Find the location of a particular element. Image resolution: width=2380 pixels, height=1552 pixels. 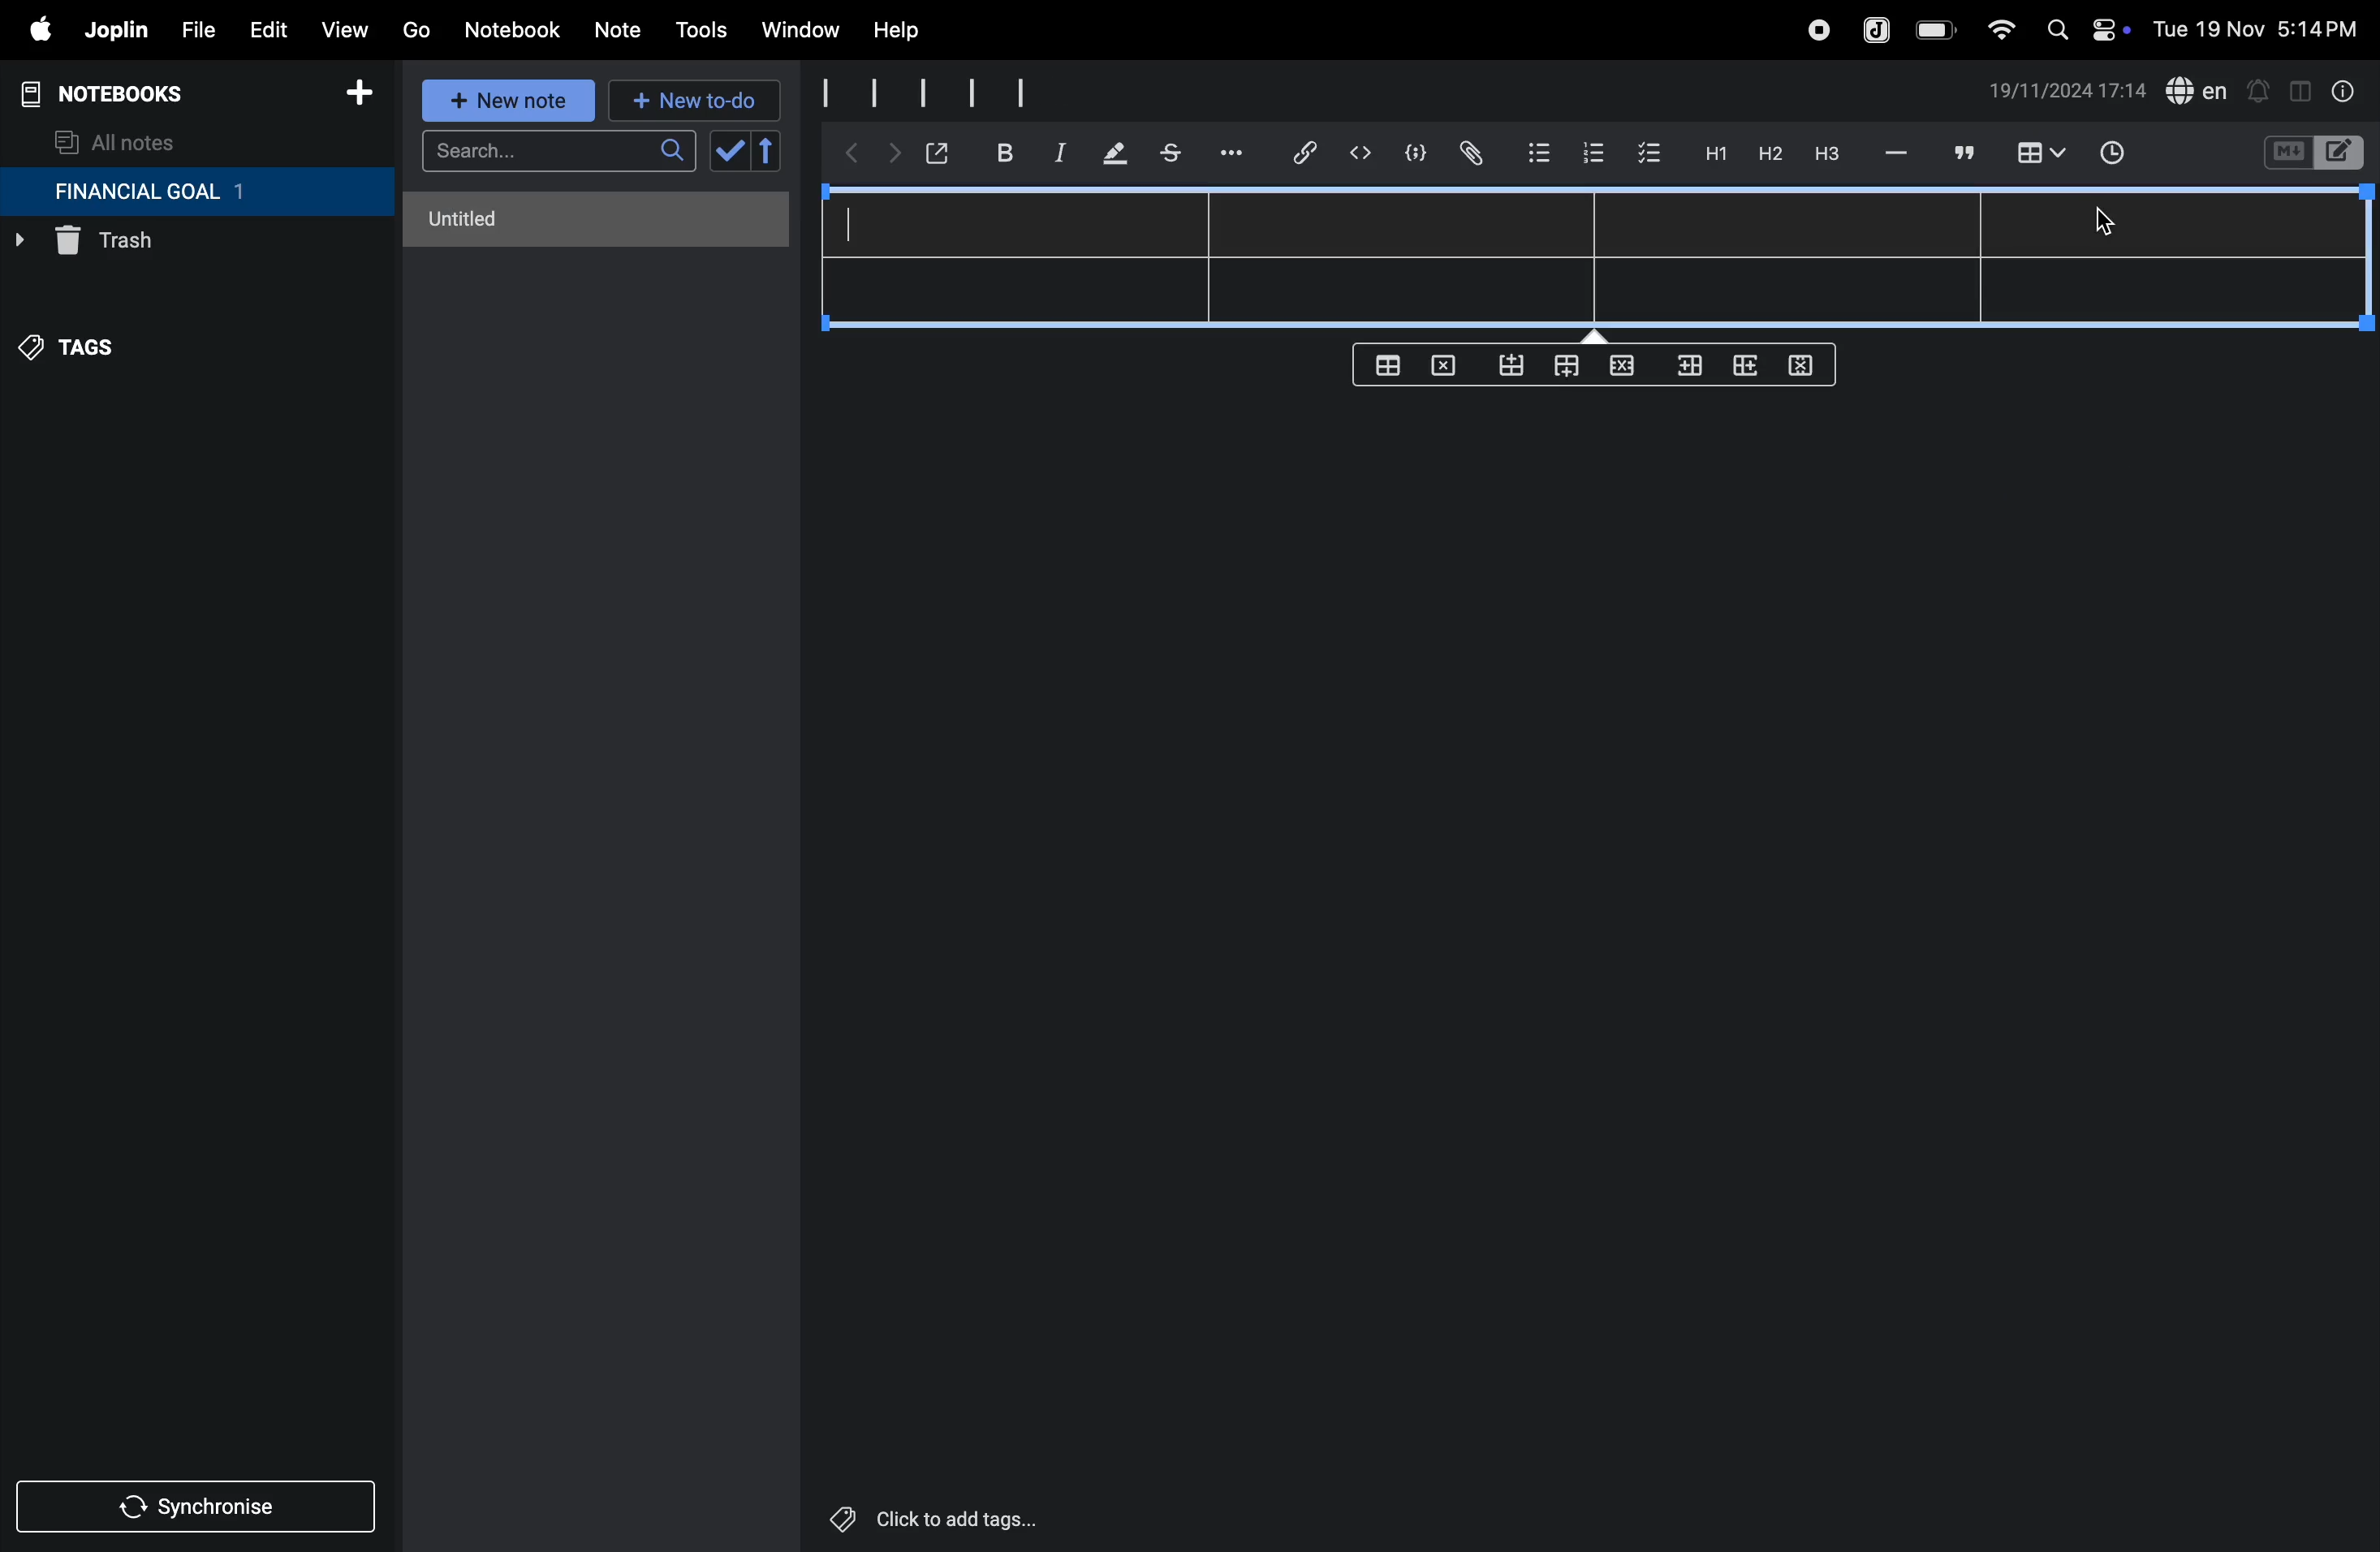

bullet list is located at coordinates (1539, 150).